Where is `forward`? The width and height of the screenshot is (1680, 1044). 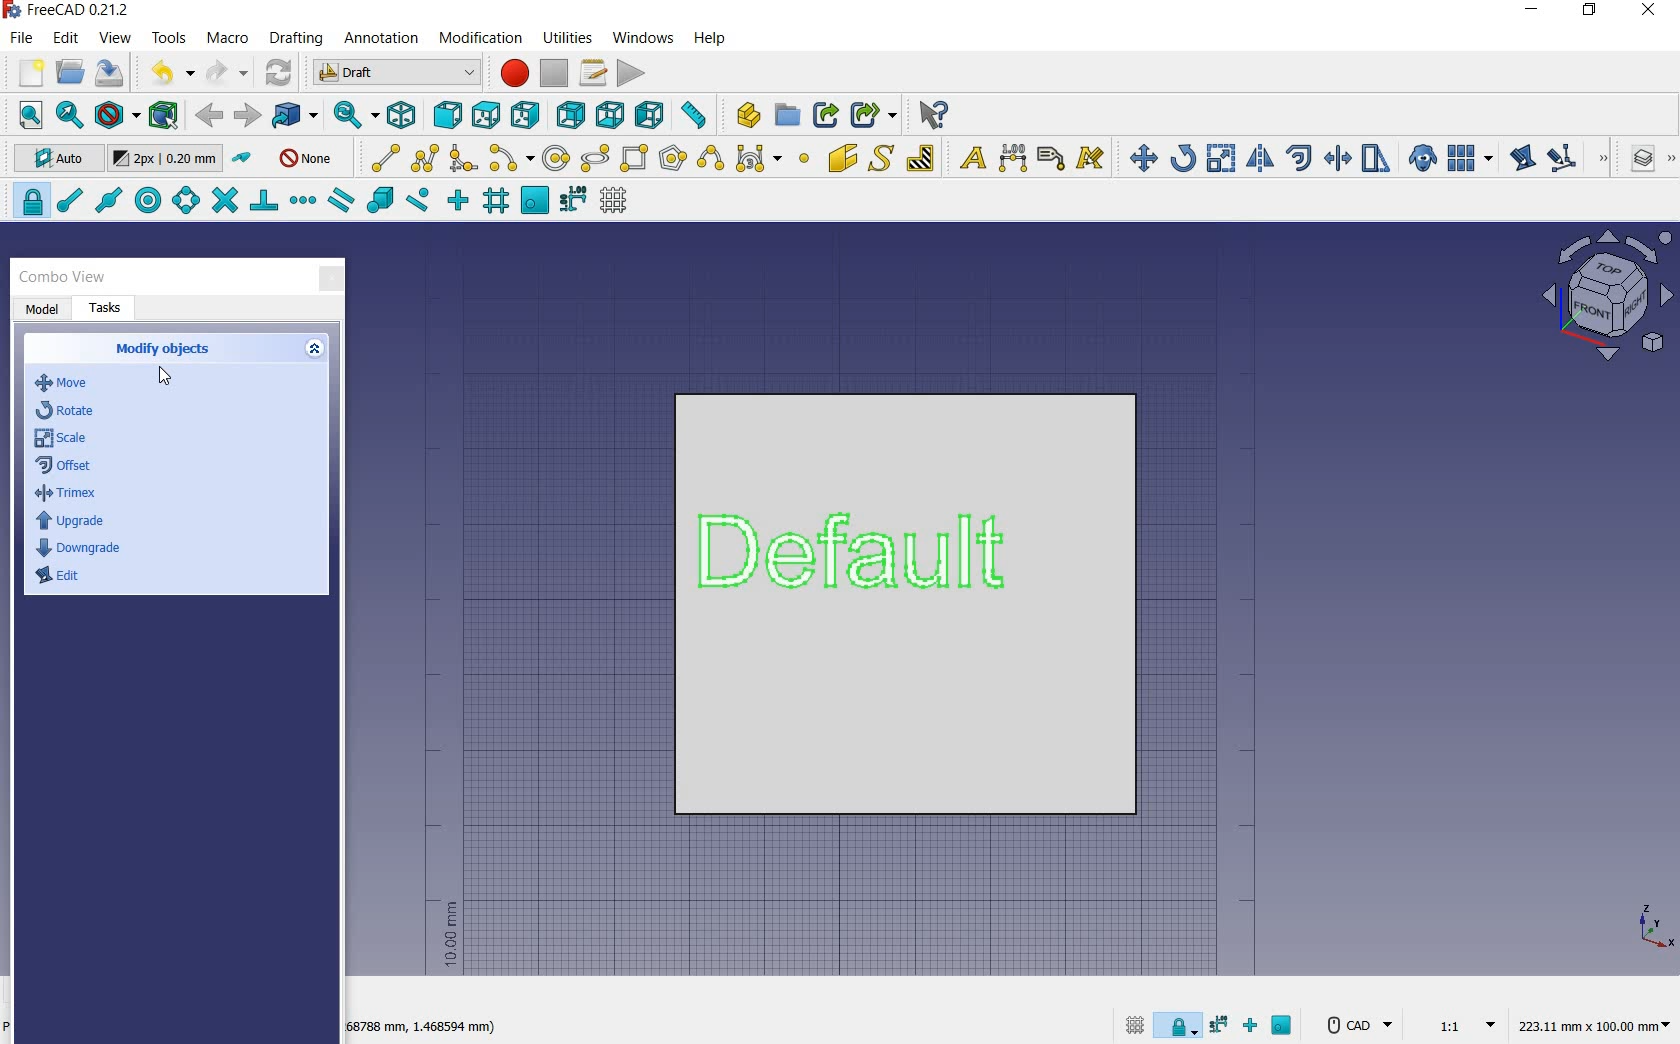 forward is located at coordinates (247, 116).